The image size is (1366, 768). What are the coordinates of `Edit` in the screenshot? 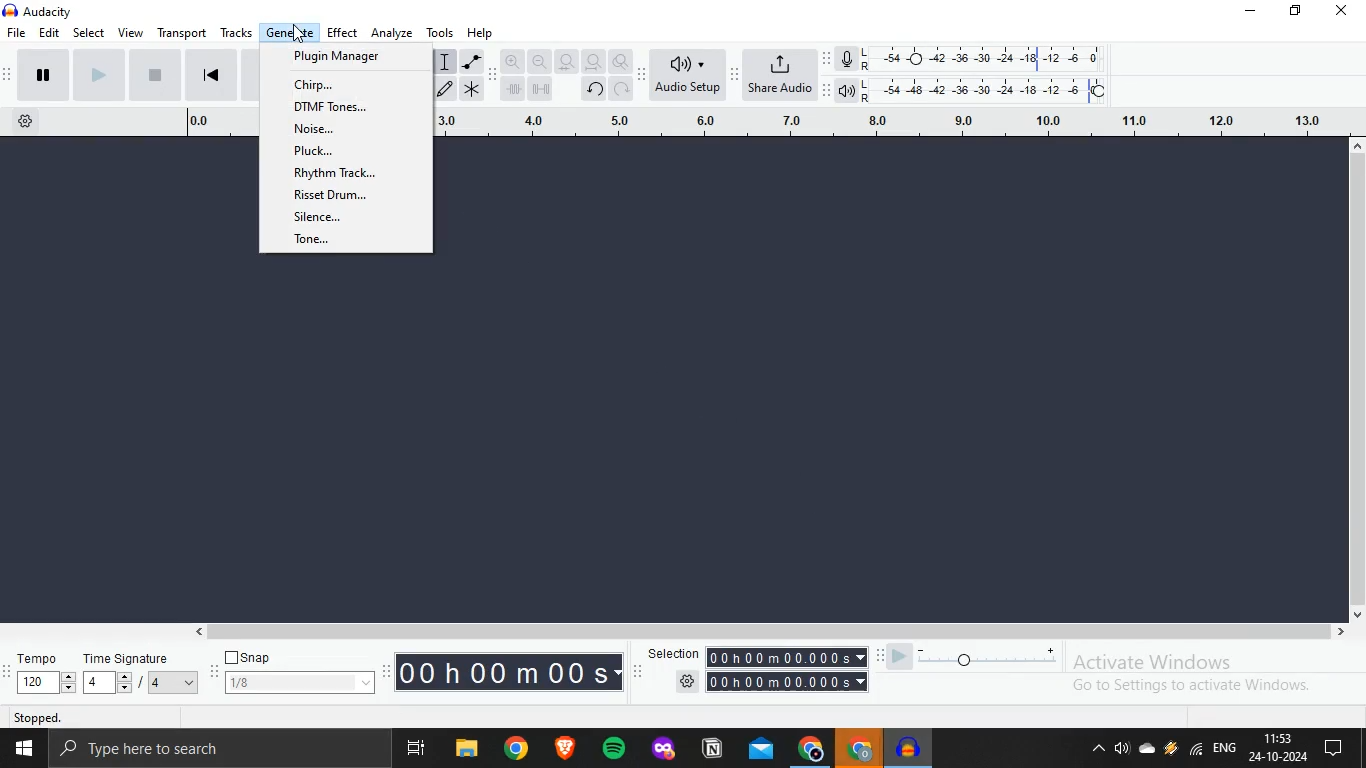 It's located at (52, 33).